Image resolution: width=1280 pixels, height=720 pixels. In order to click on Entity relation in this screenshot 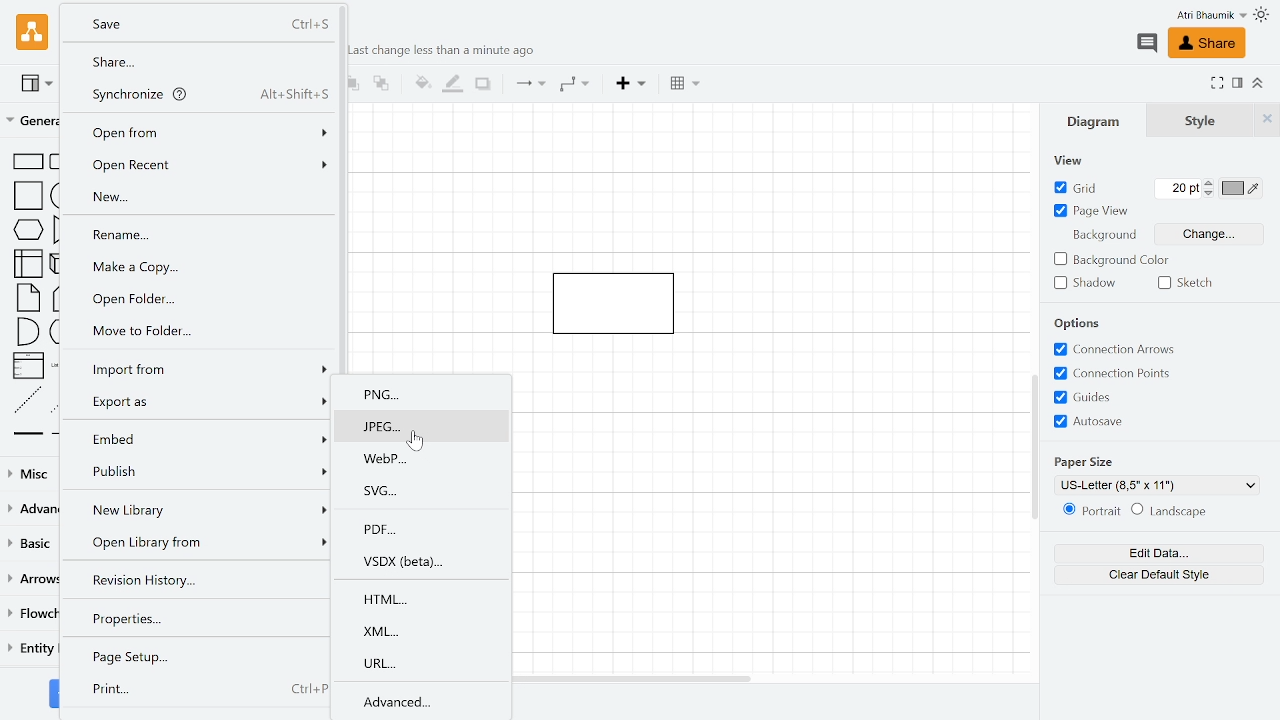, I will do `click(32, 652)`.